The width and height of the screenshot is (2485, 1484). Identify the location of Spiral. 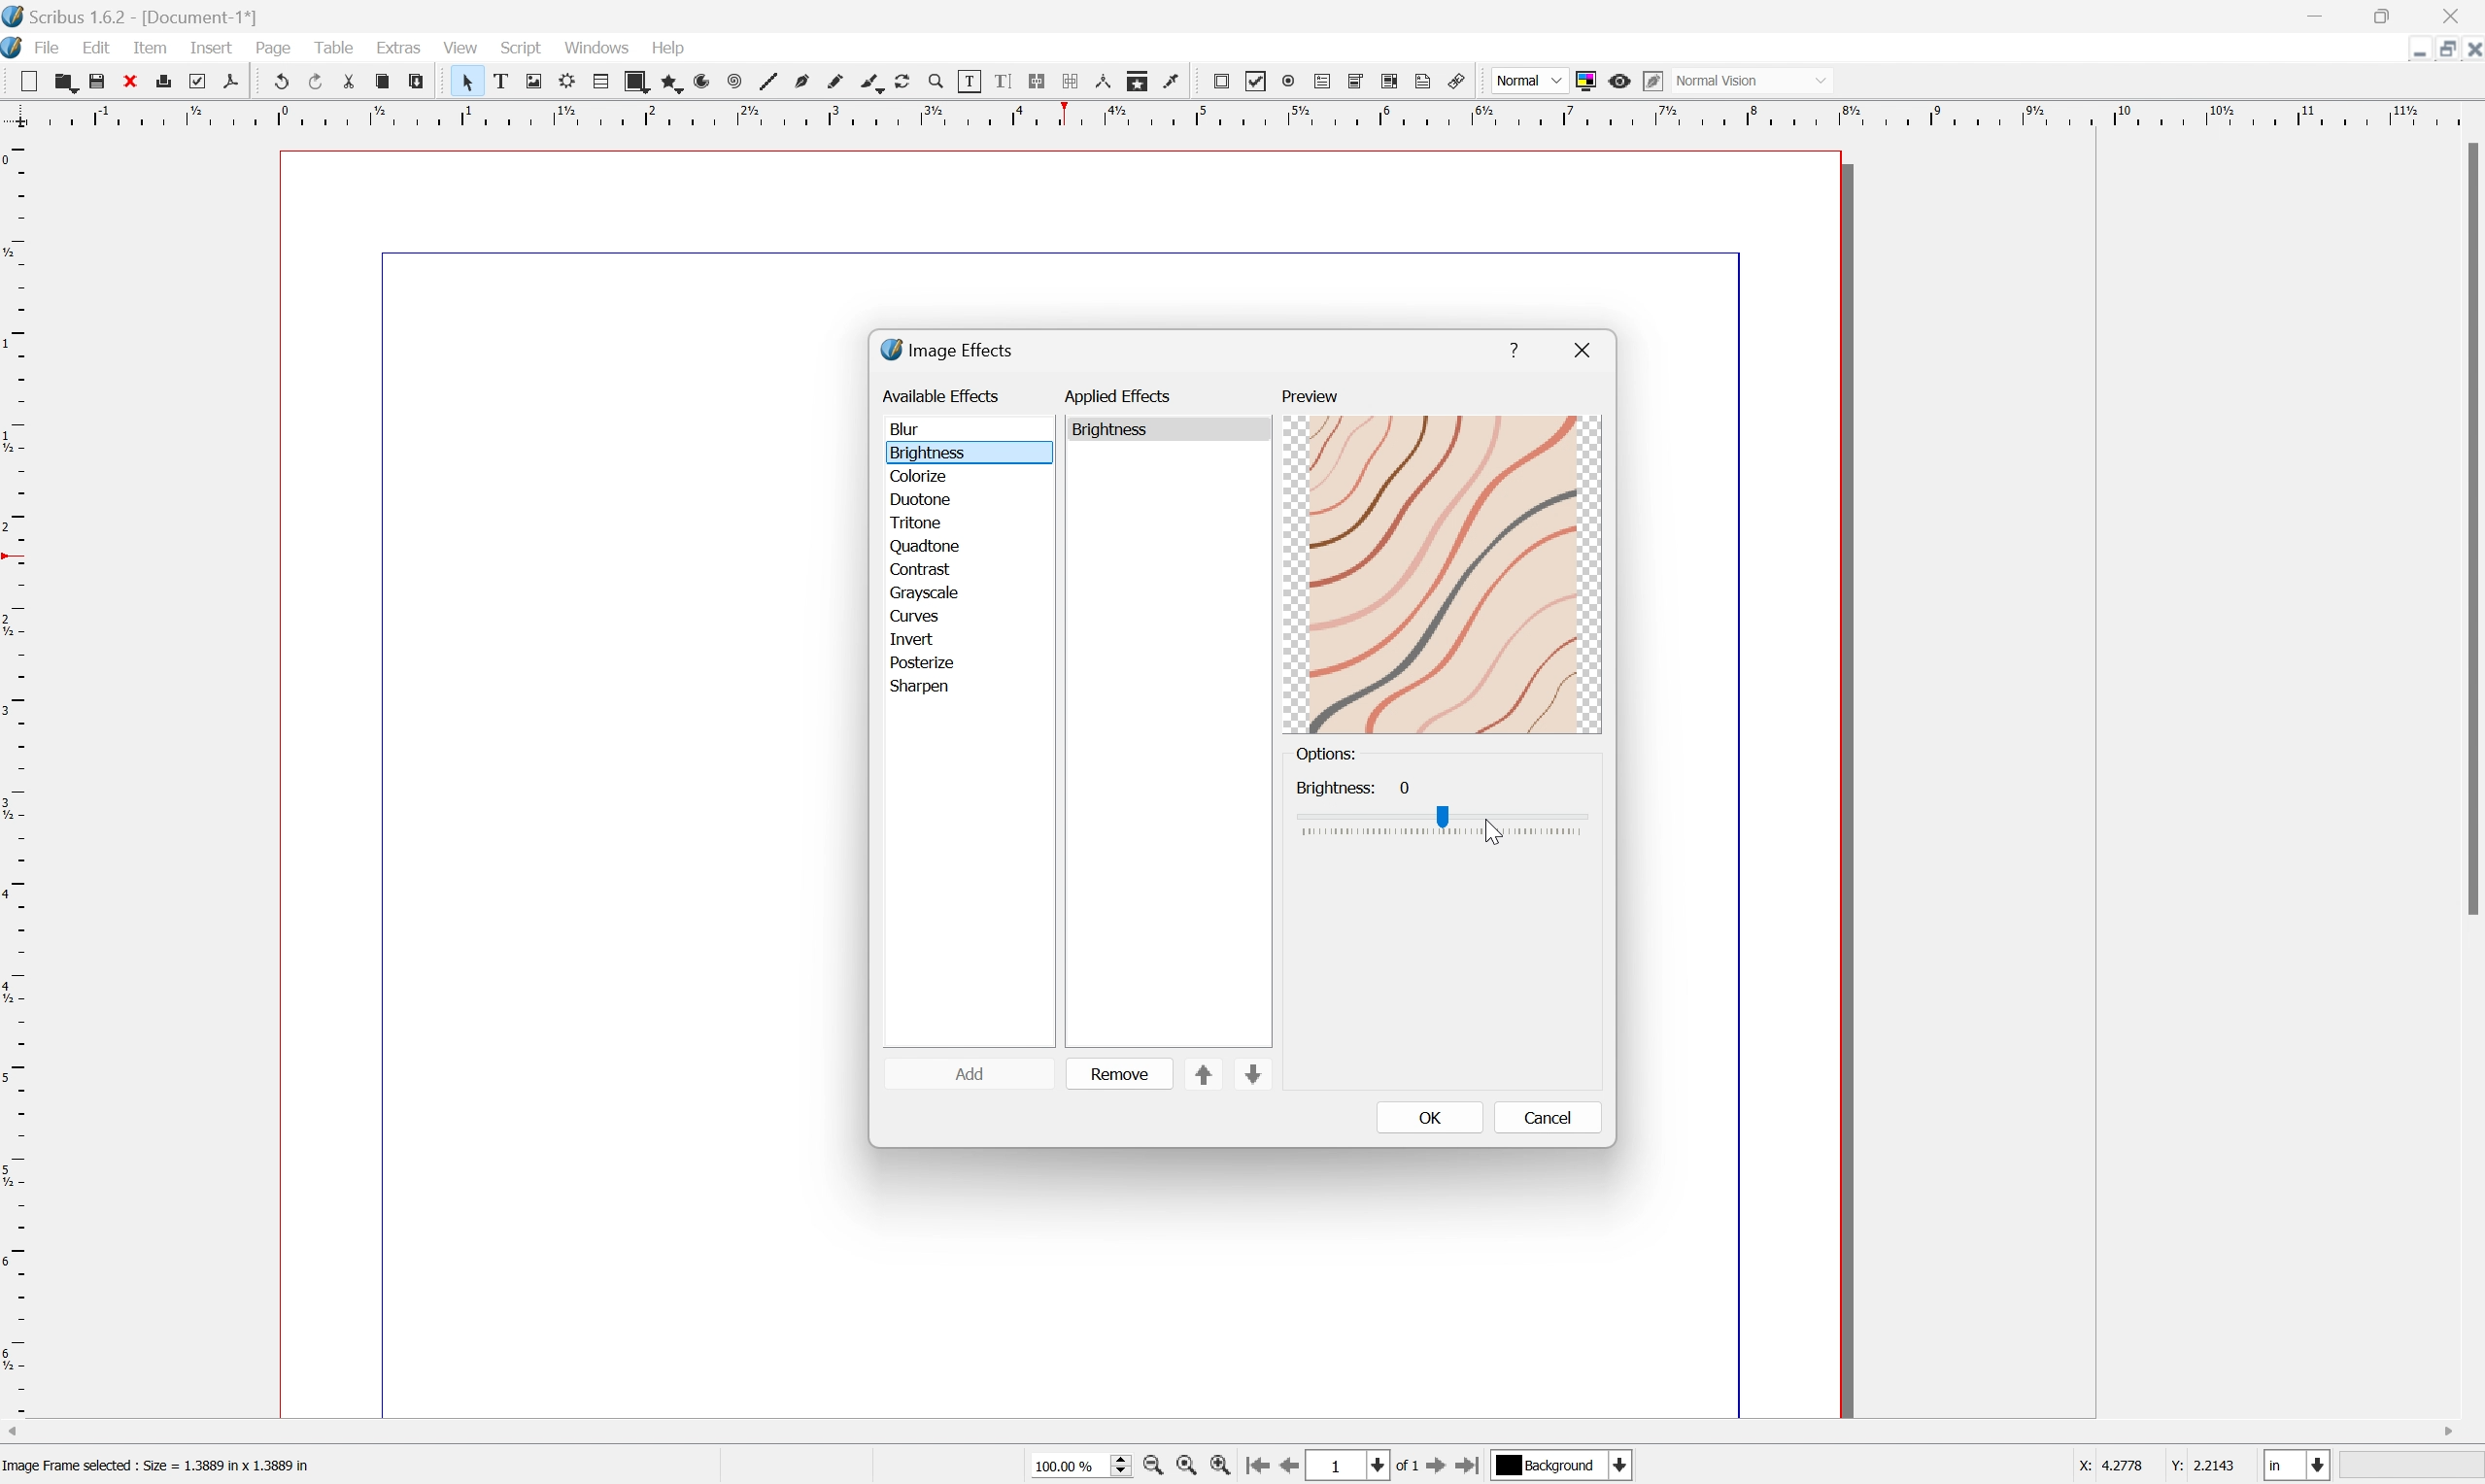
(740, 80).